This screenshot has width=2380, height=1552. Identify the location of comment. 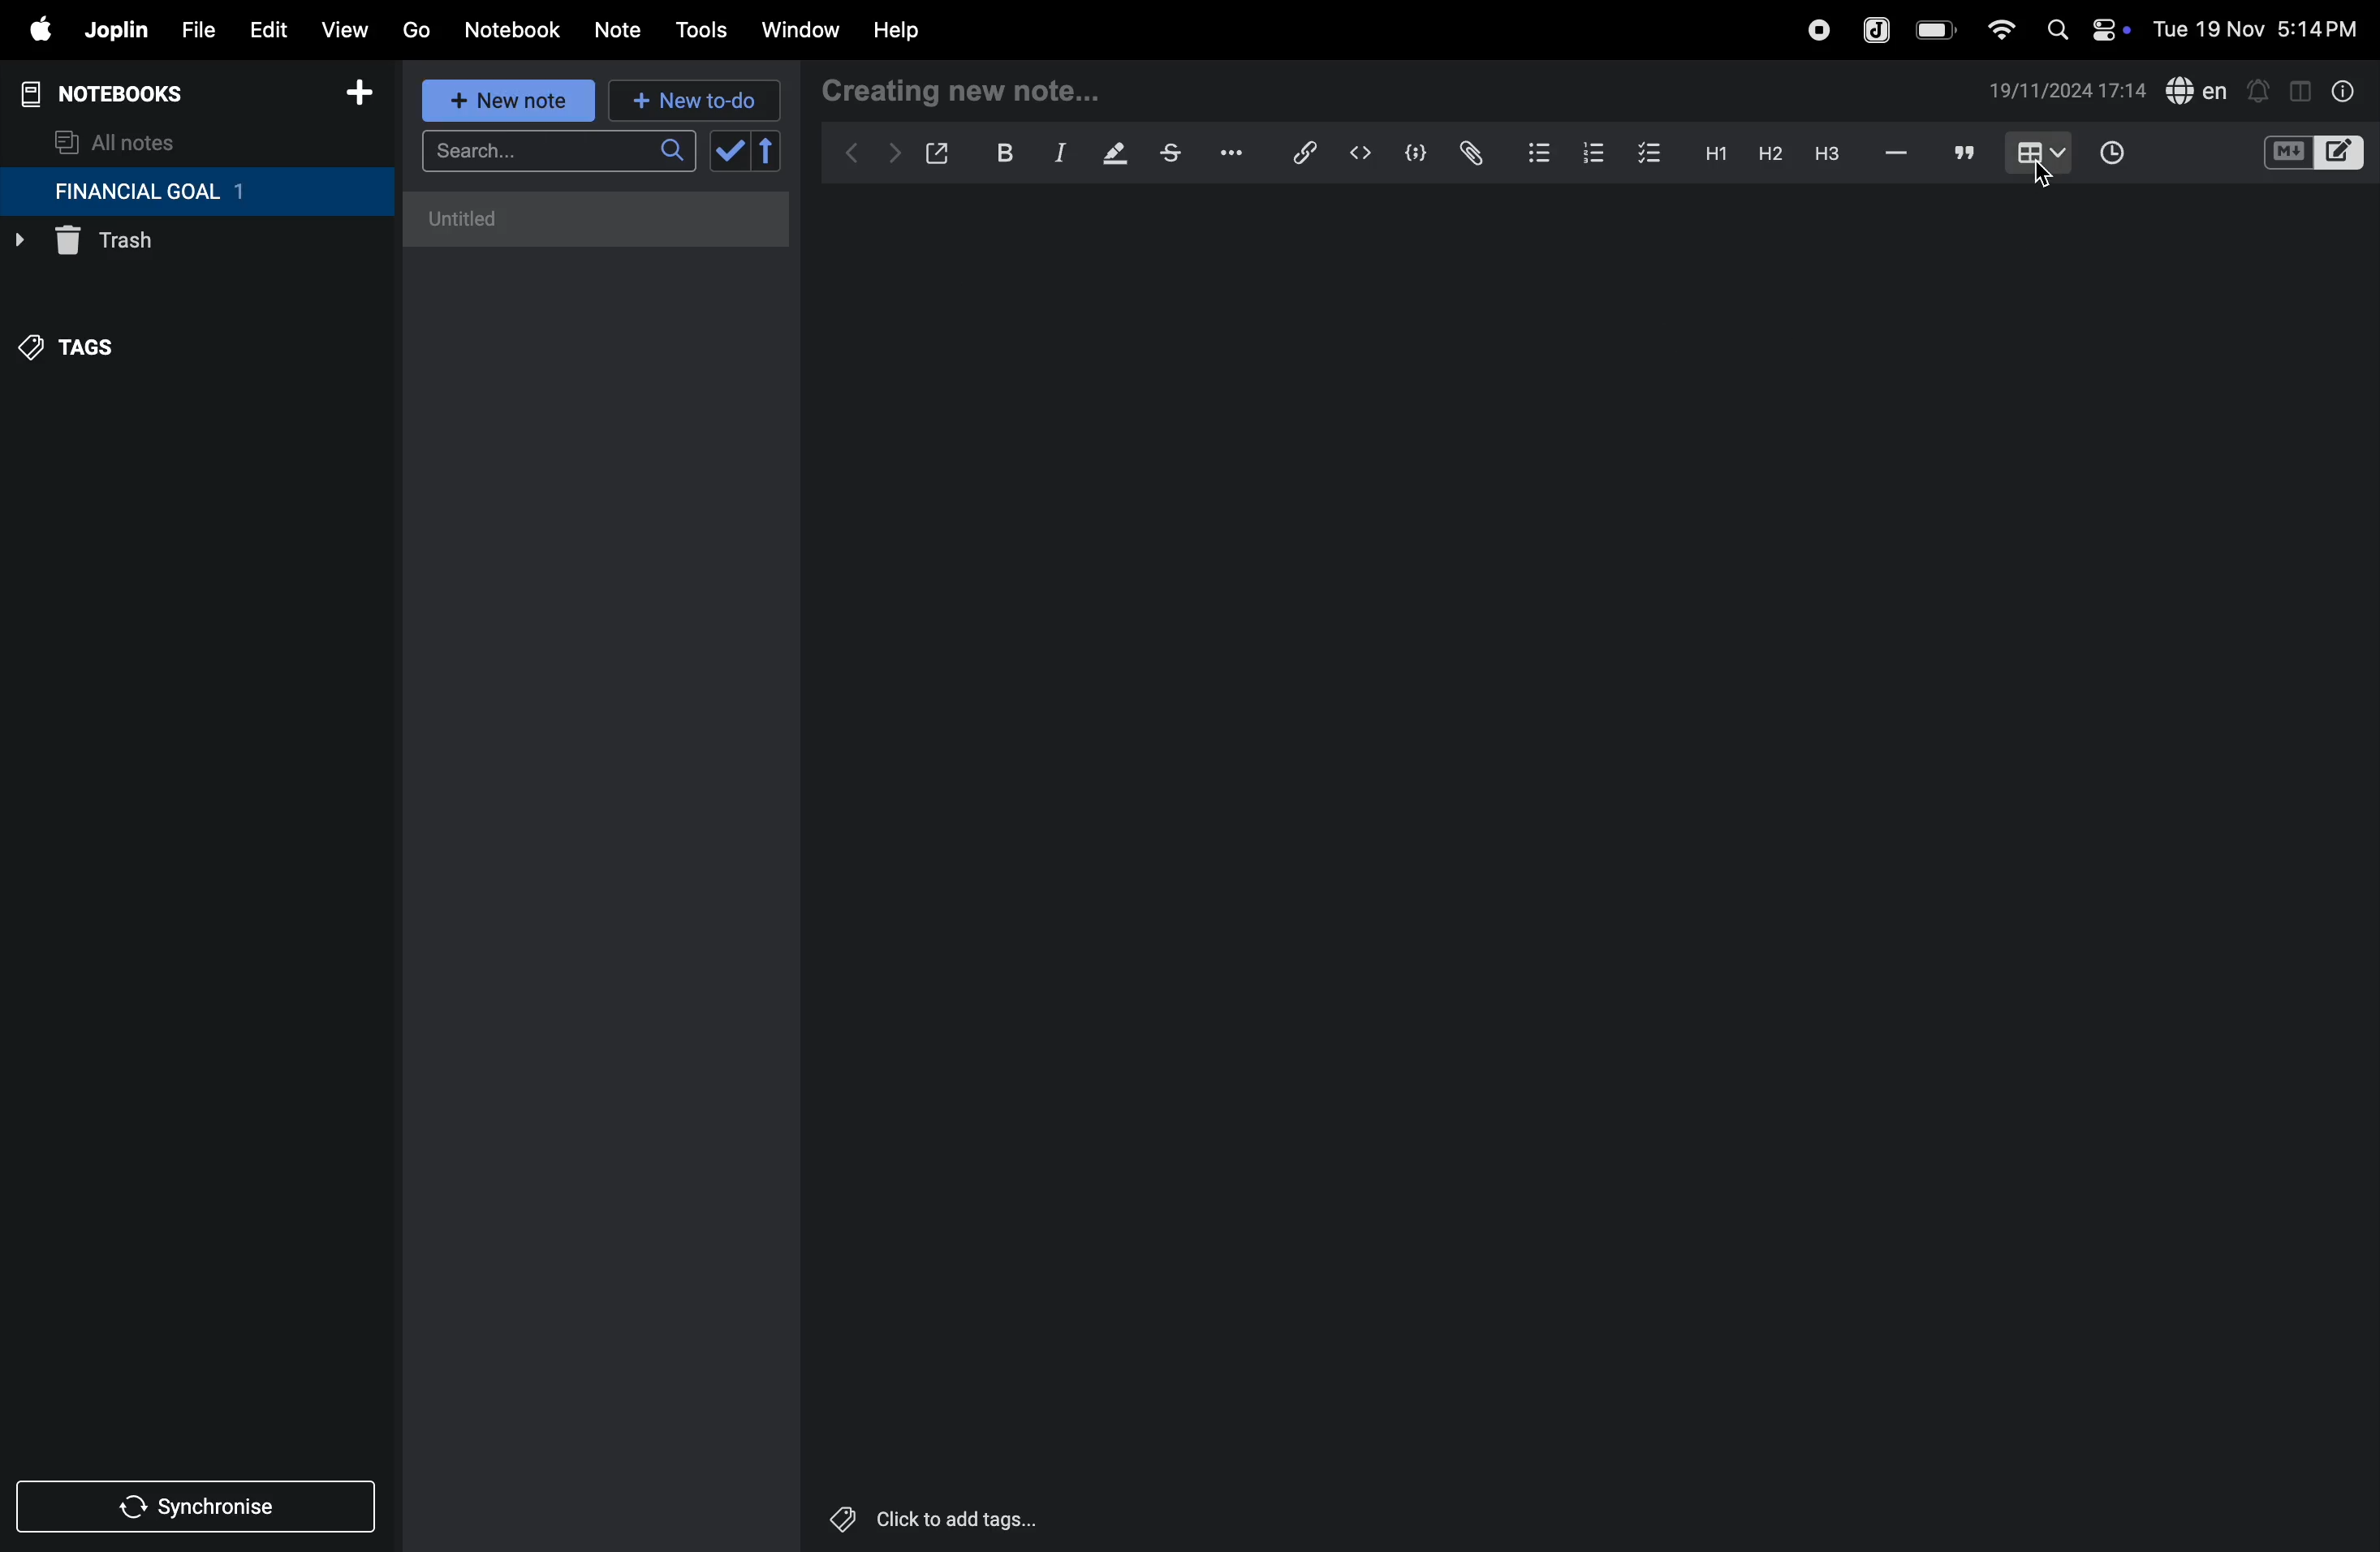
(1961, 152).